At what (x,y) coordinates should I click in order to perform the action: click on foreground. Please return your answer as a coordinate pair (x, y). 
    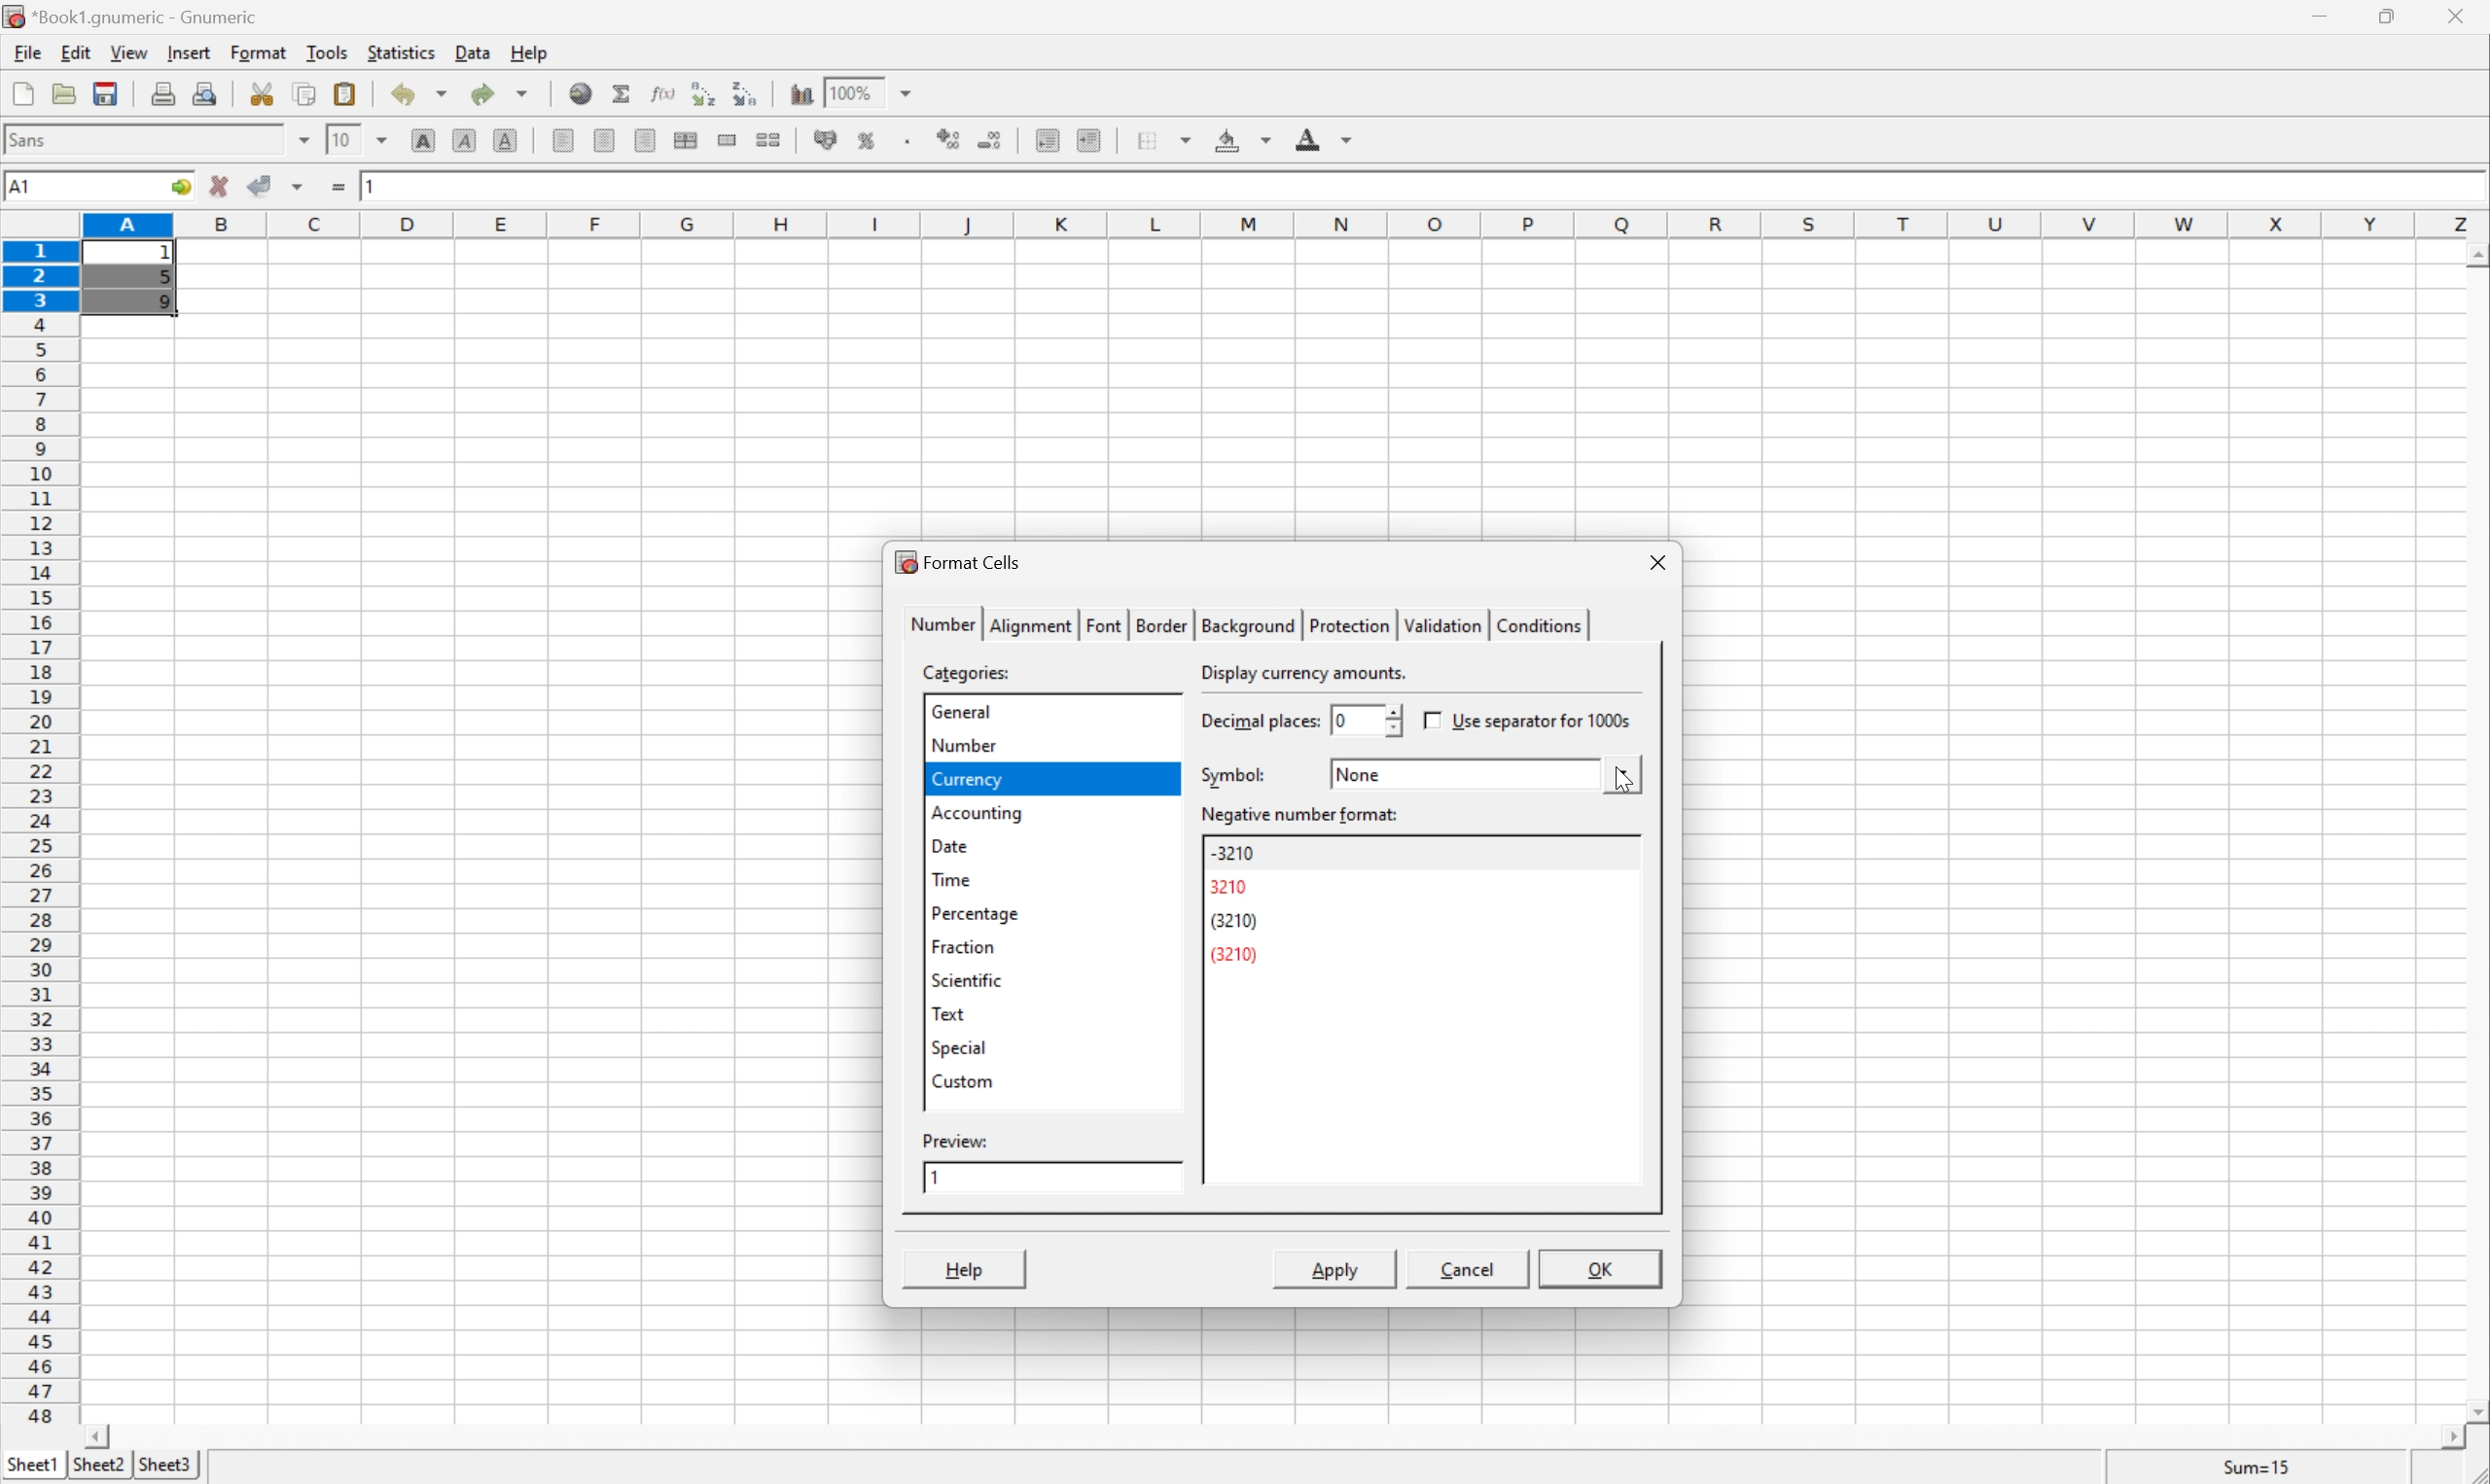
    Looking at the image, I should click on (1321, 136).